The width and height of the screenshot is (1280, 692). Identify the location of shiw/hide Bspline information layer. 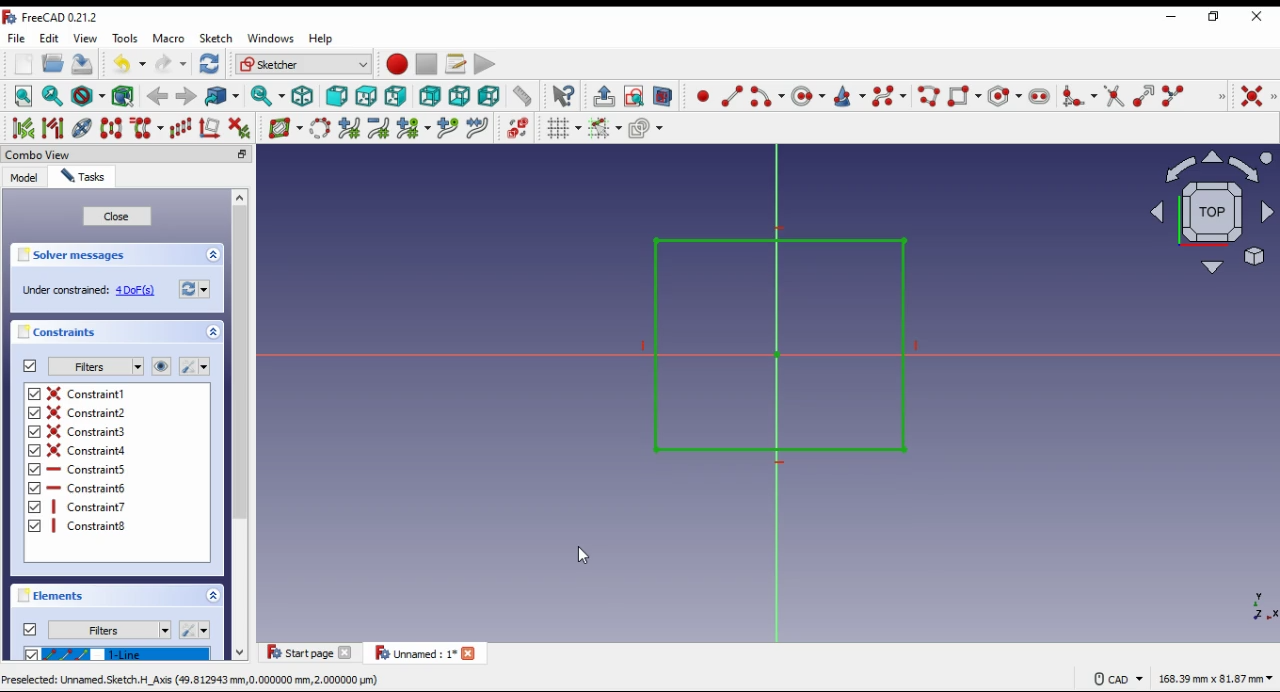
(286, 127).